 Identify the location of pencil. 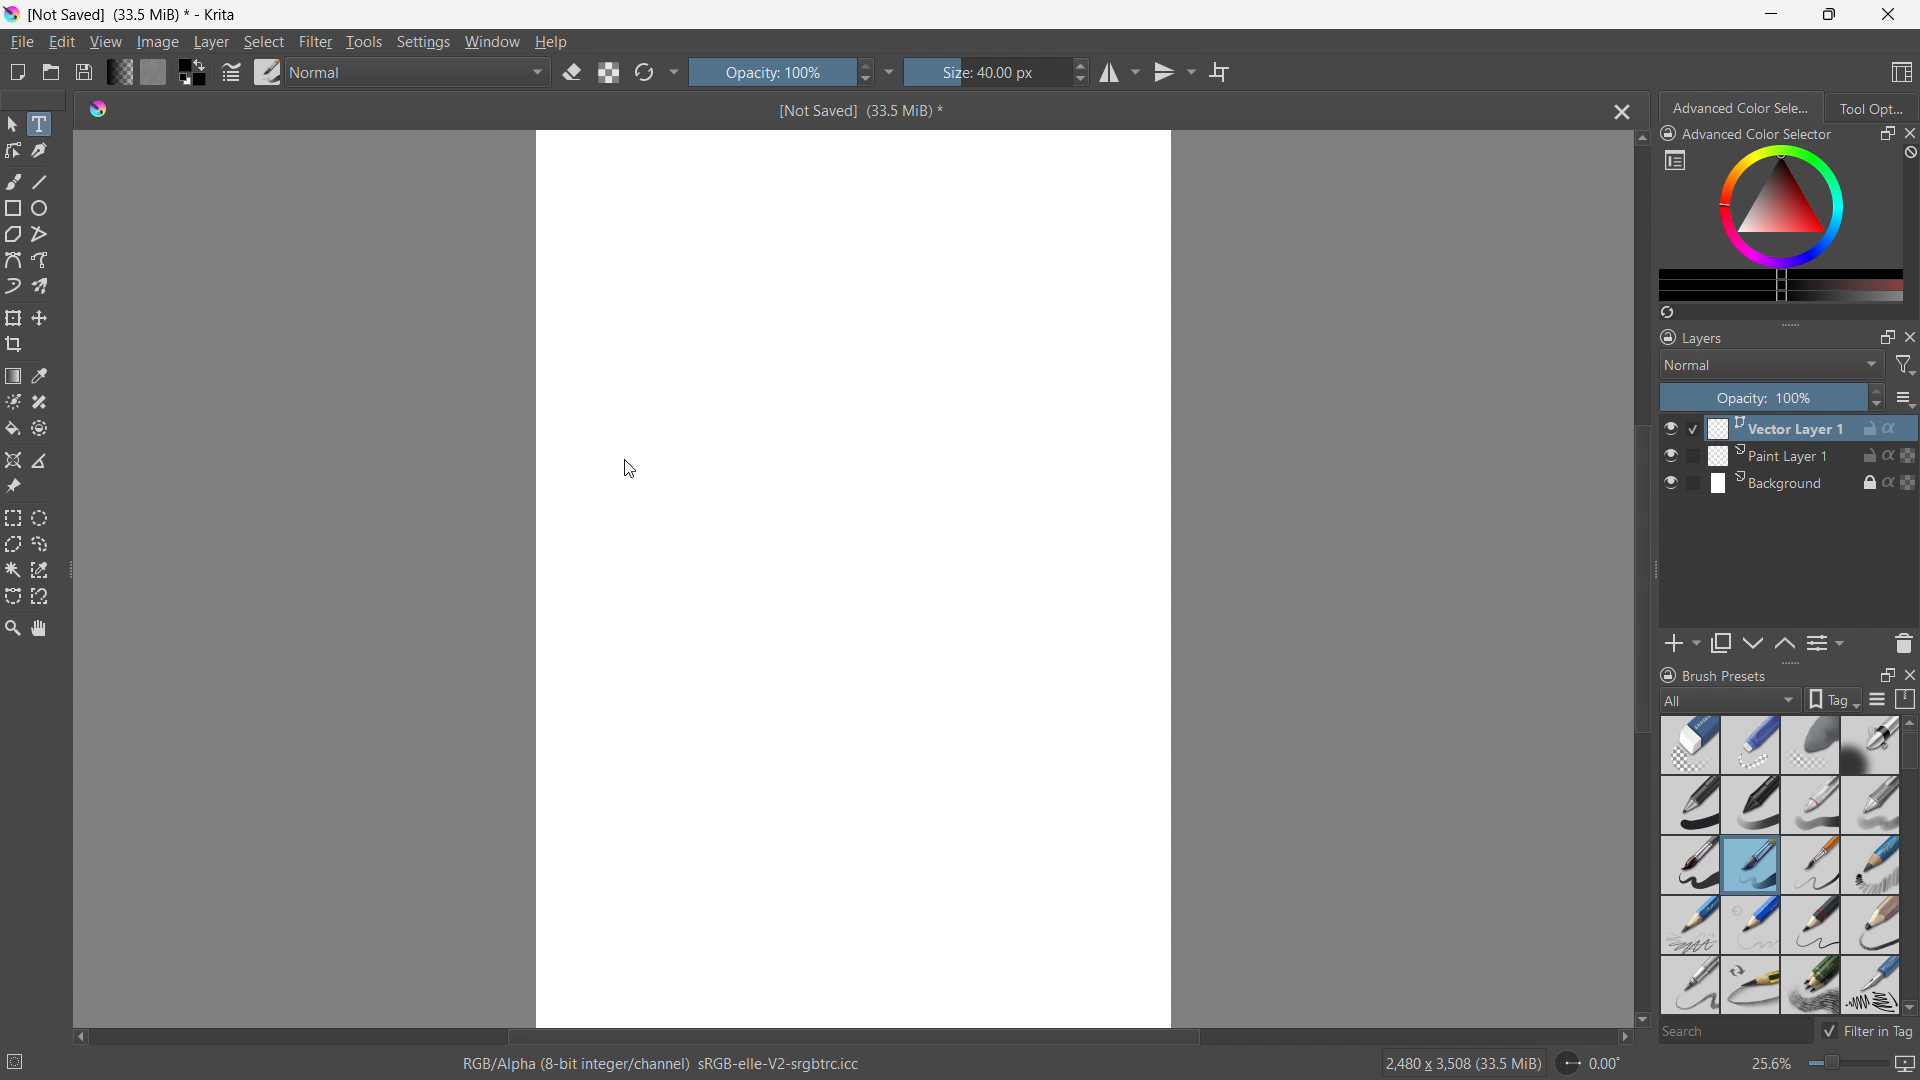
(1869, 985).